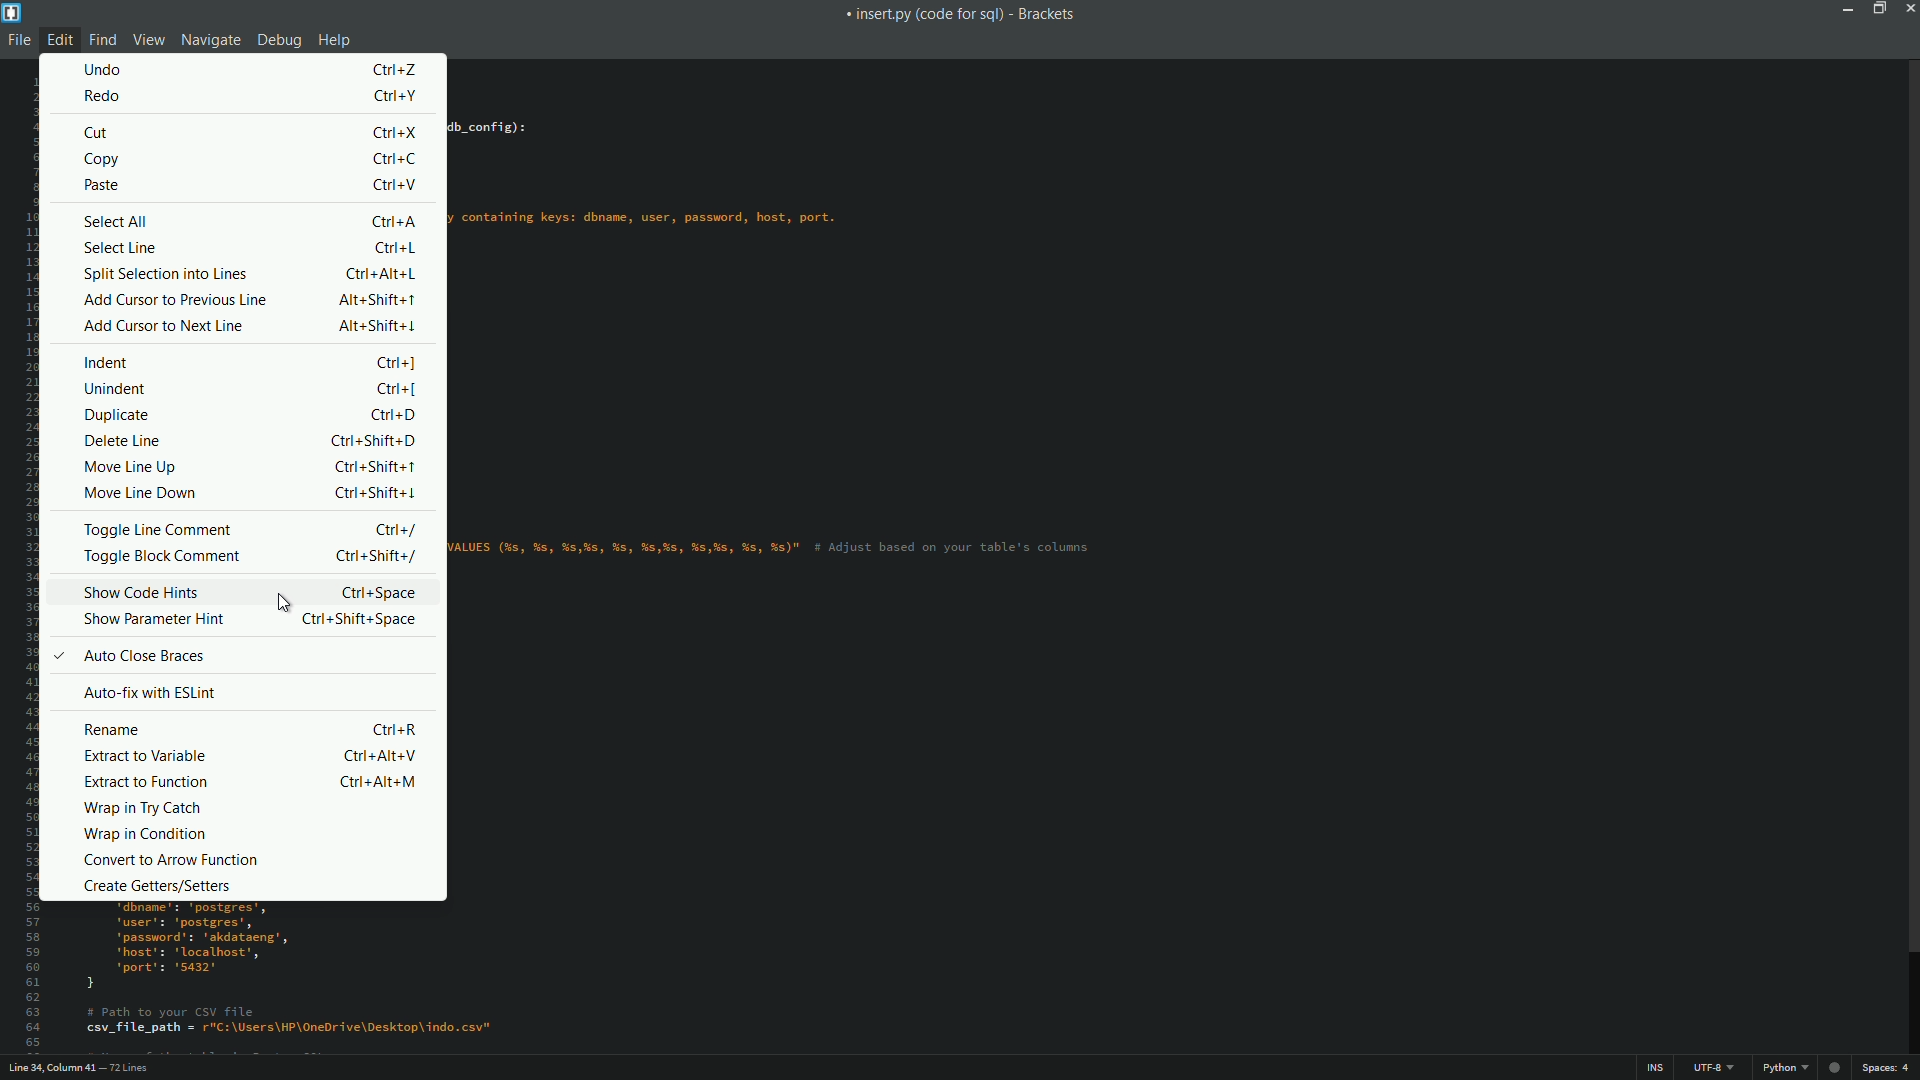  I want to click on keyboard shortcut, so click(376, 494).